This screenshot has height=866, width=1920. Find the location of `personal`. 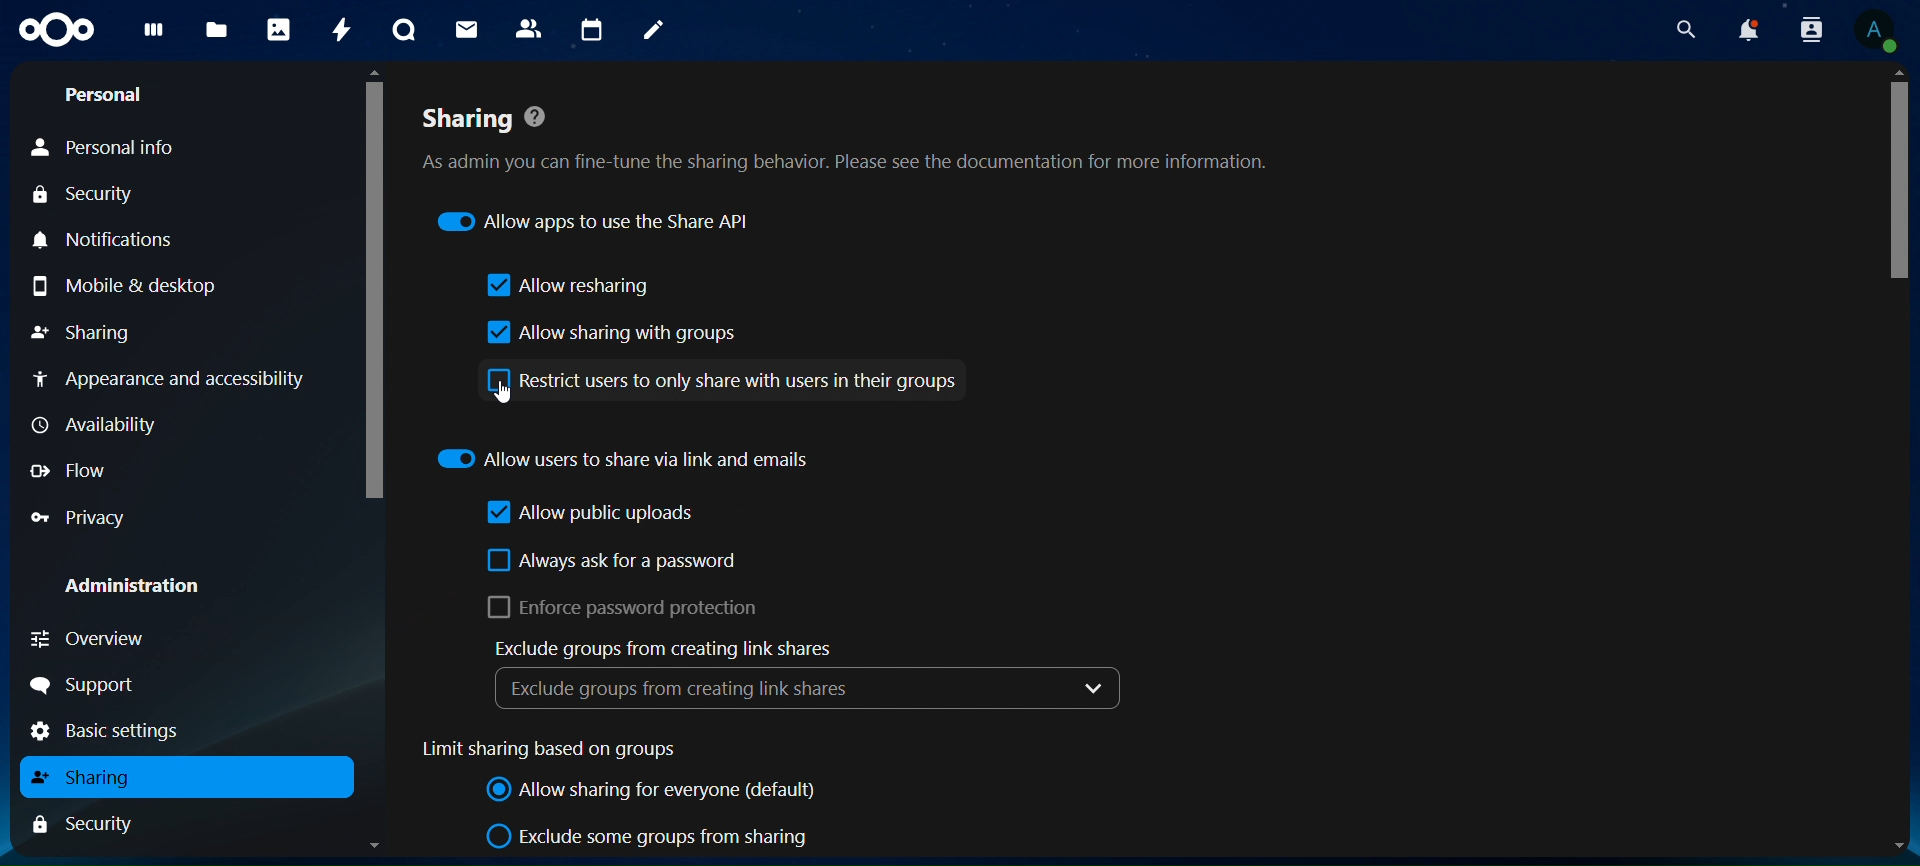

personal is located at coordinates (107, 95).